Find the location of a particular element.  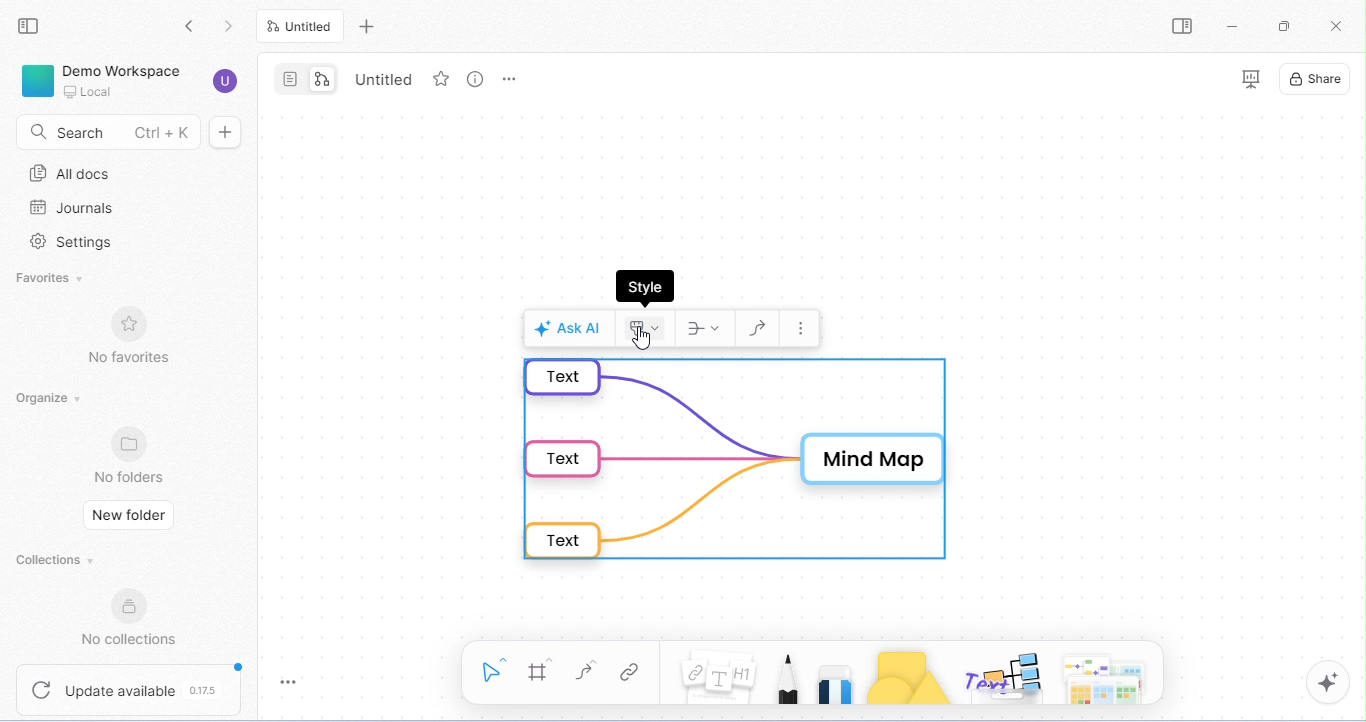

journal is located at coordinates (71, 209).